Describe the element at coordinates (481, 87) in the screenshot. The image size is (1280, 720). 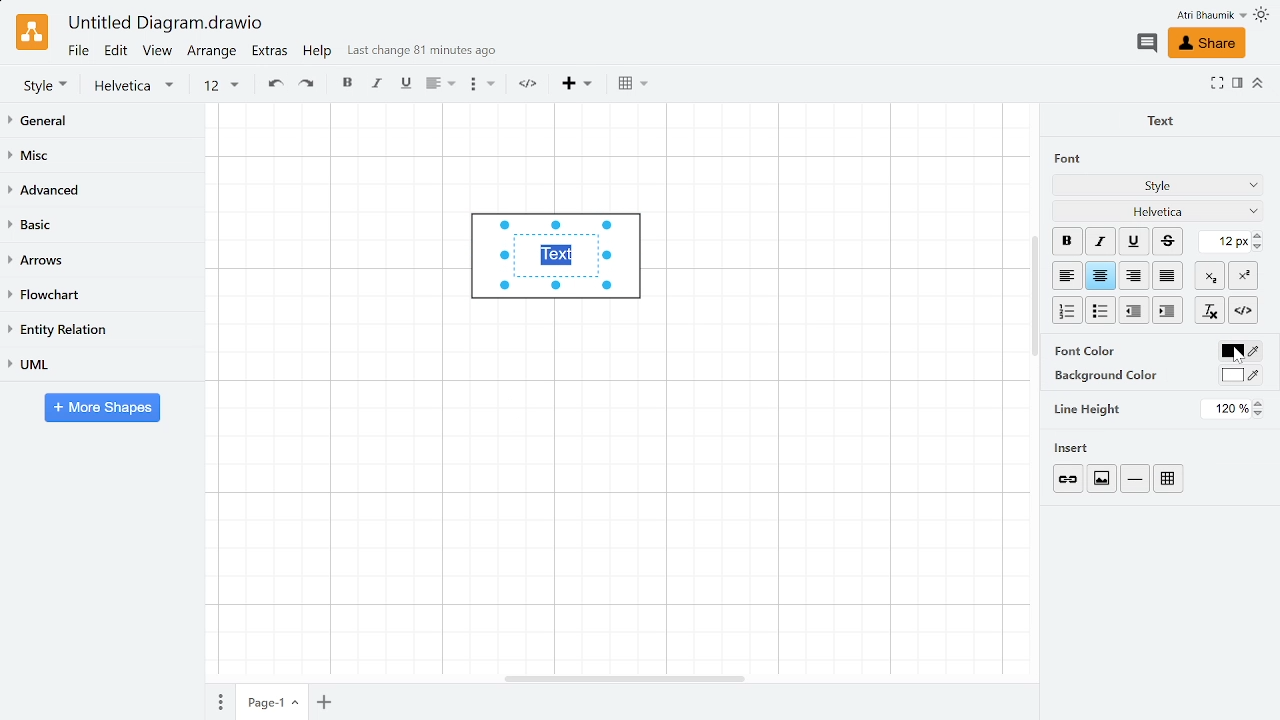
I see `bullets` at that location.